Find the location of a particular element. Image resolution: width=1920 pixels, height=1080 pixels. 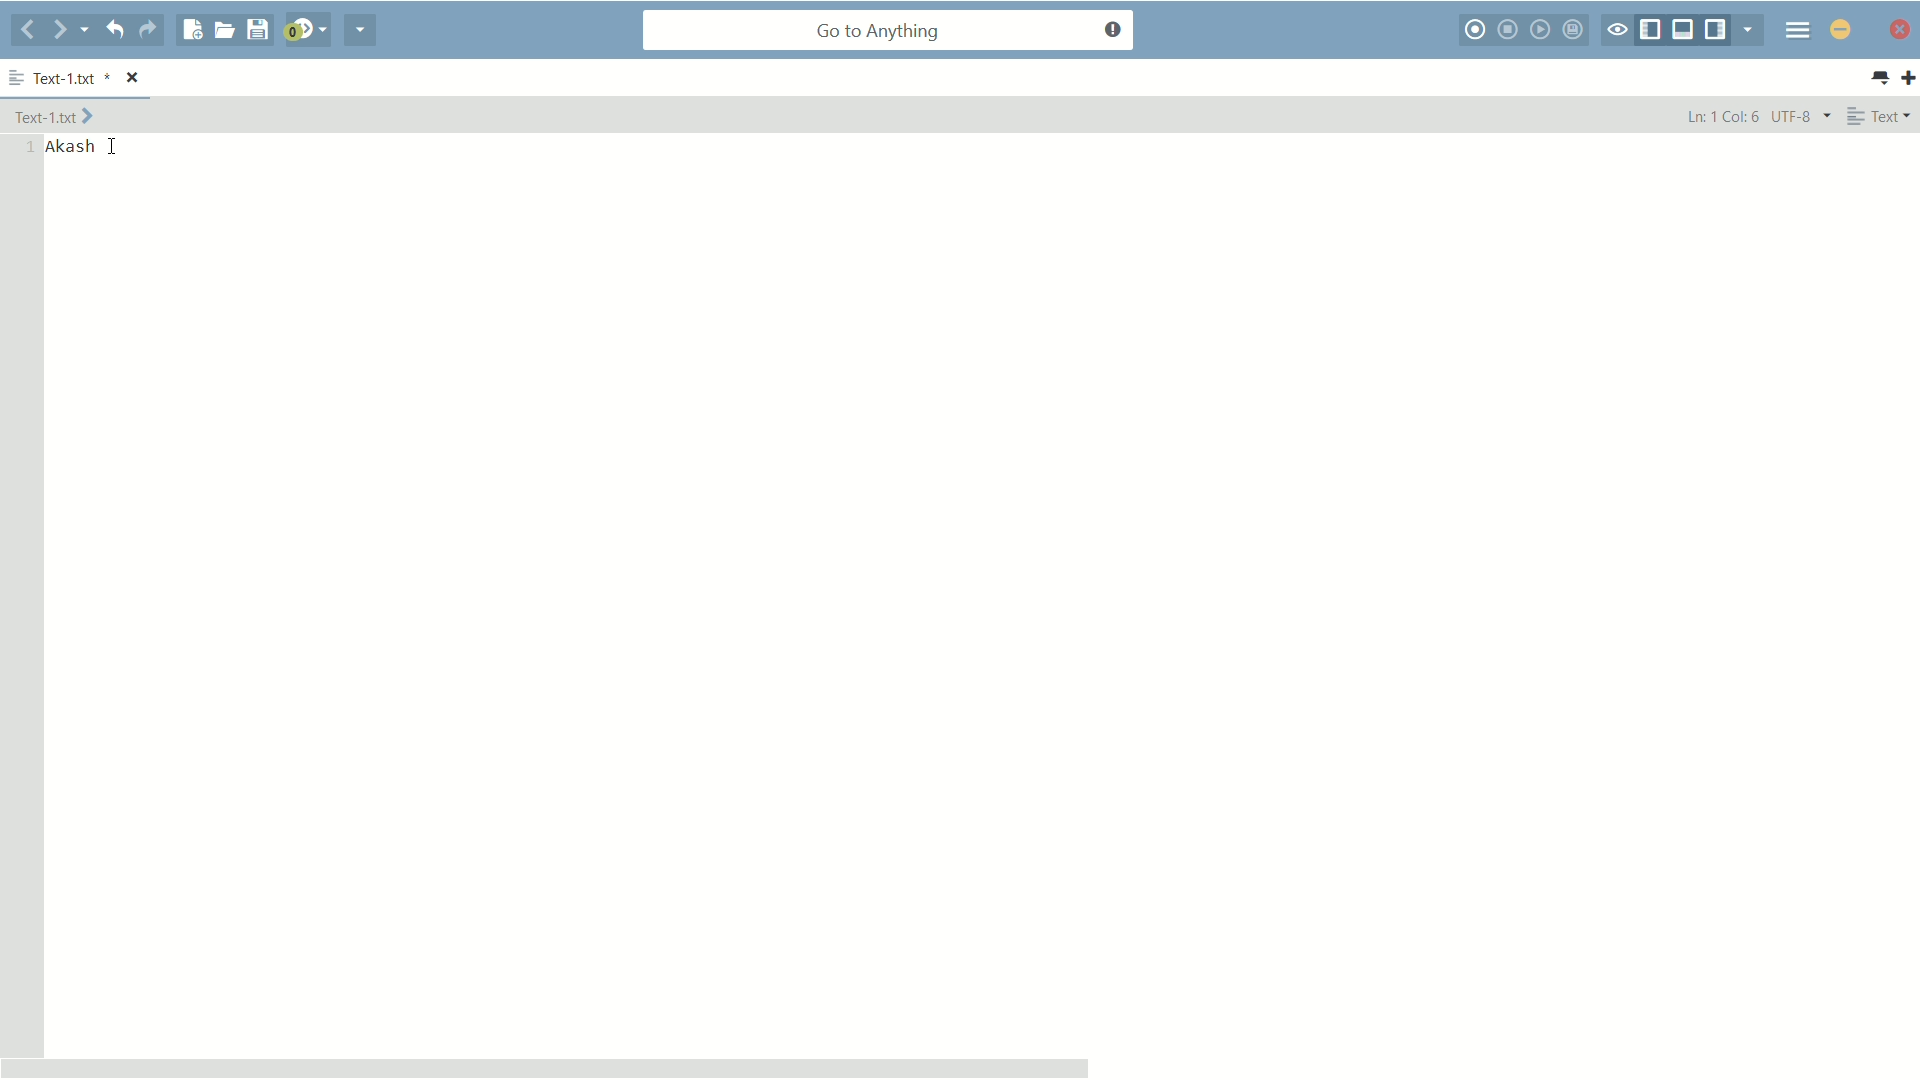

show specific sidebar/tab is located at coordinates (1753, 30).